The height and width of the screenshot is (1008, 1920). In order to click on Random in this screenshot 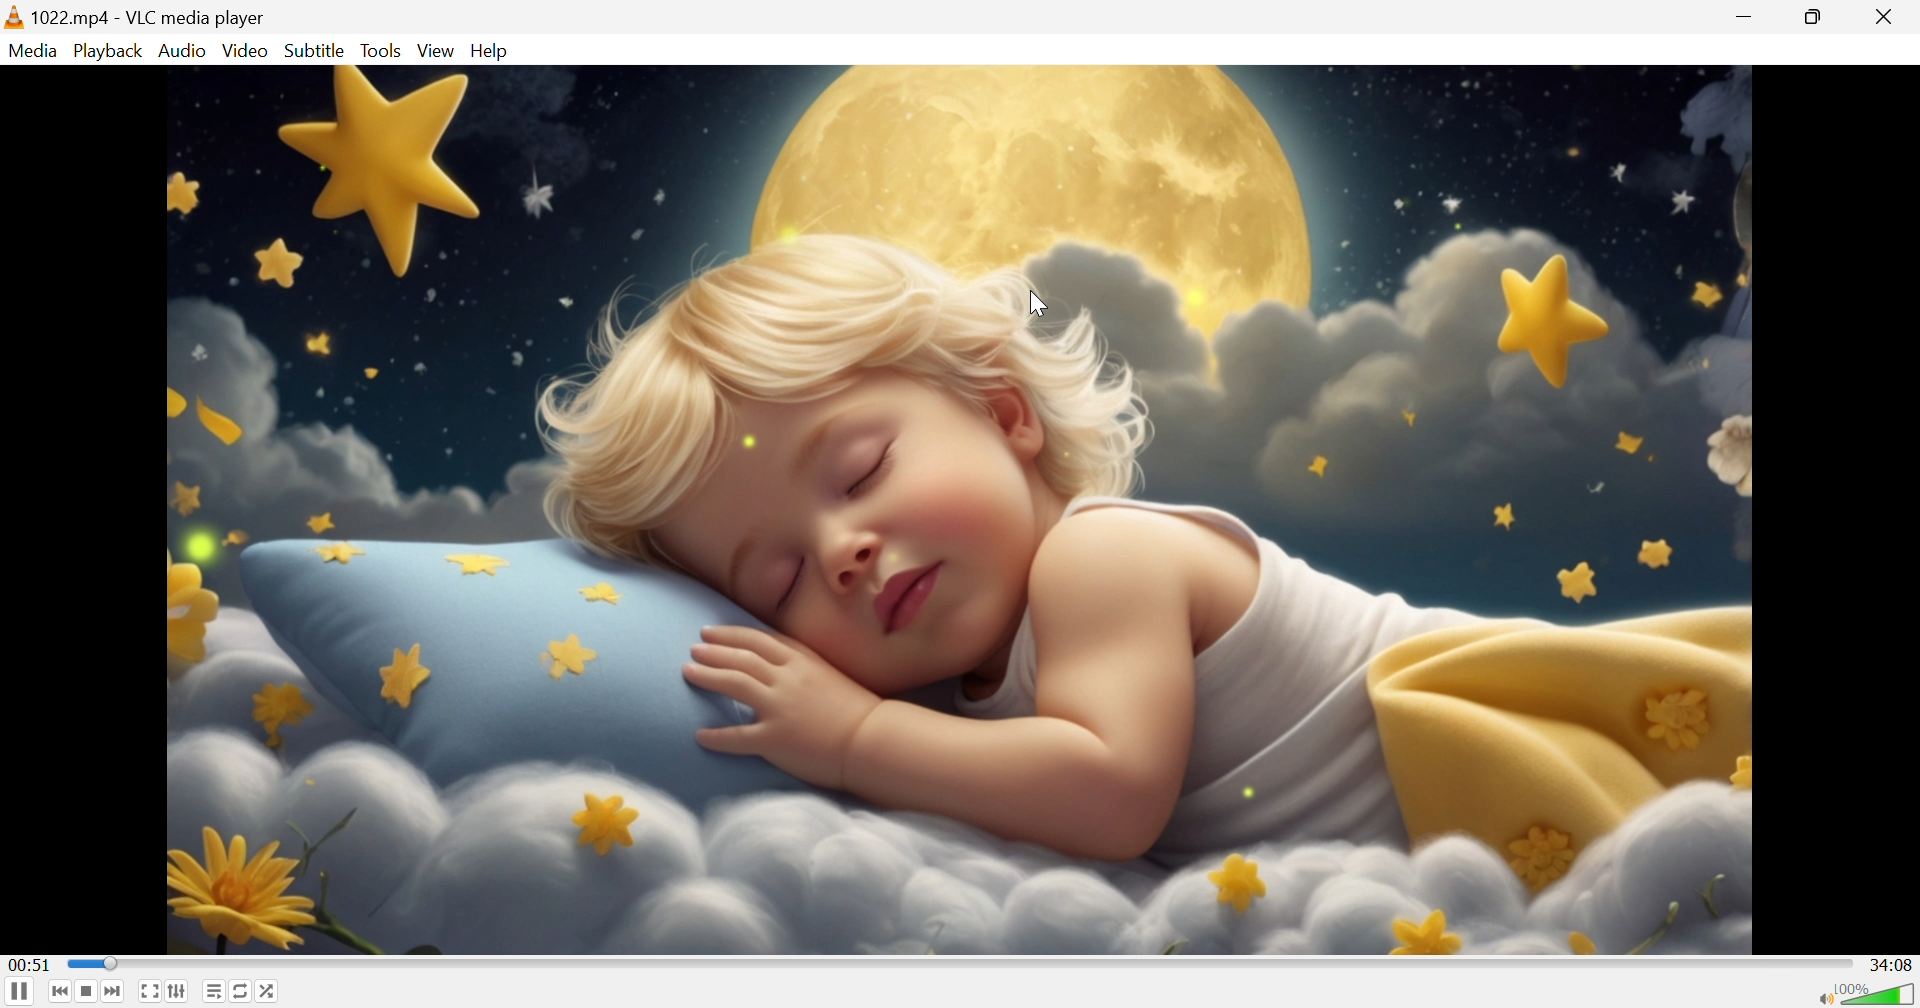, I will do `click(271, 994)`.